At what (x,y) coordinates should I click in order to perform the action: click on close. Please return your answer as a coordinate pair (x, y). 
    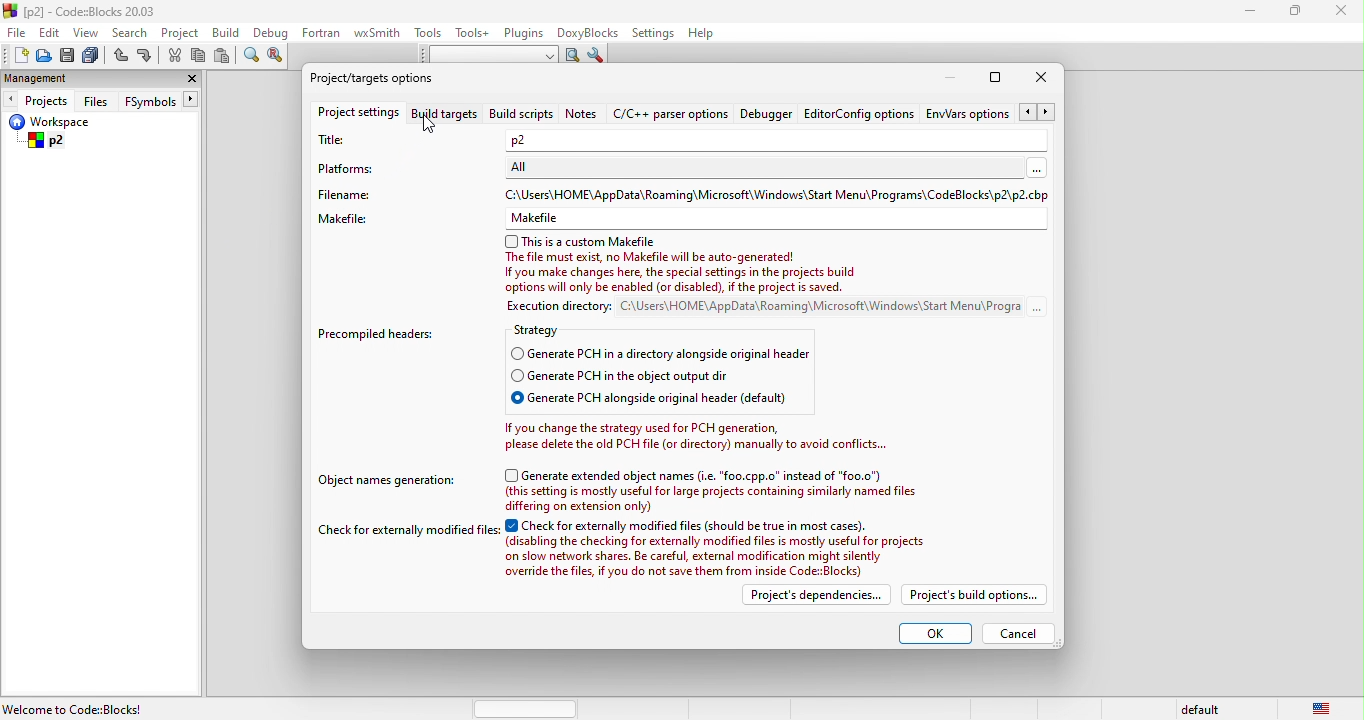
    Looking at the image, I should click on (187, 80).